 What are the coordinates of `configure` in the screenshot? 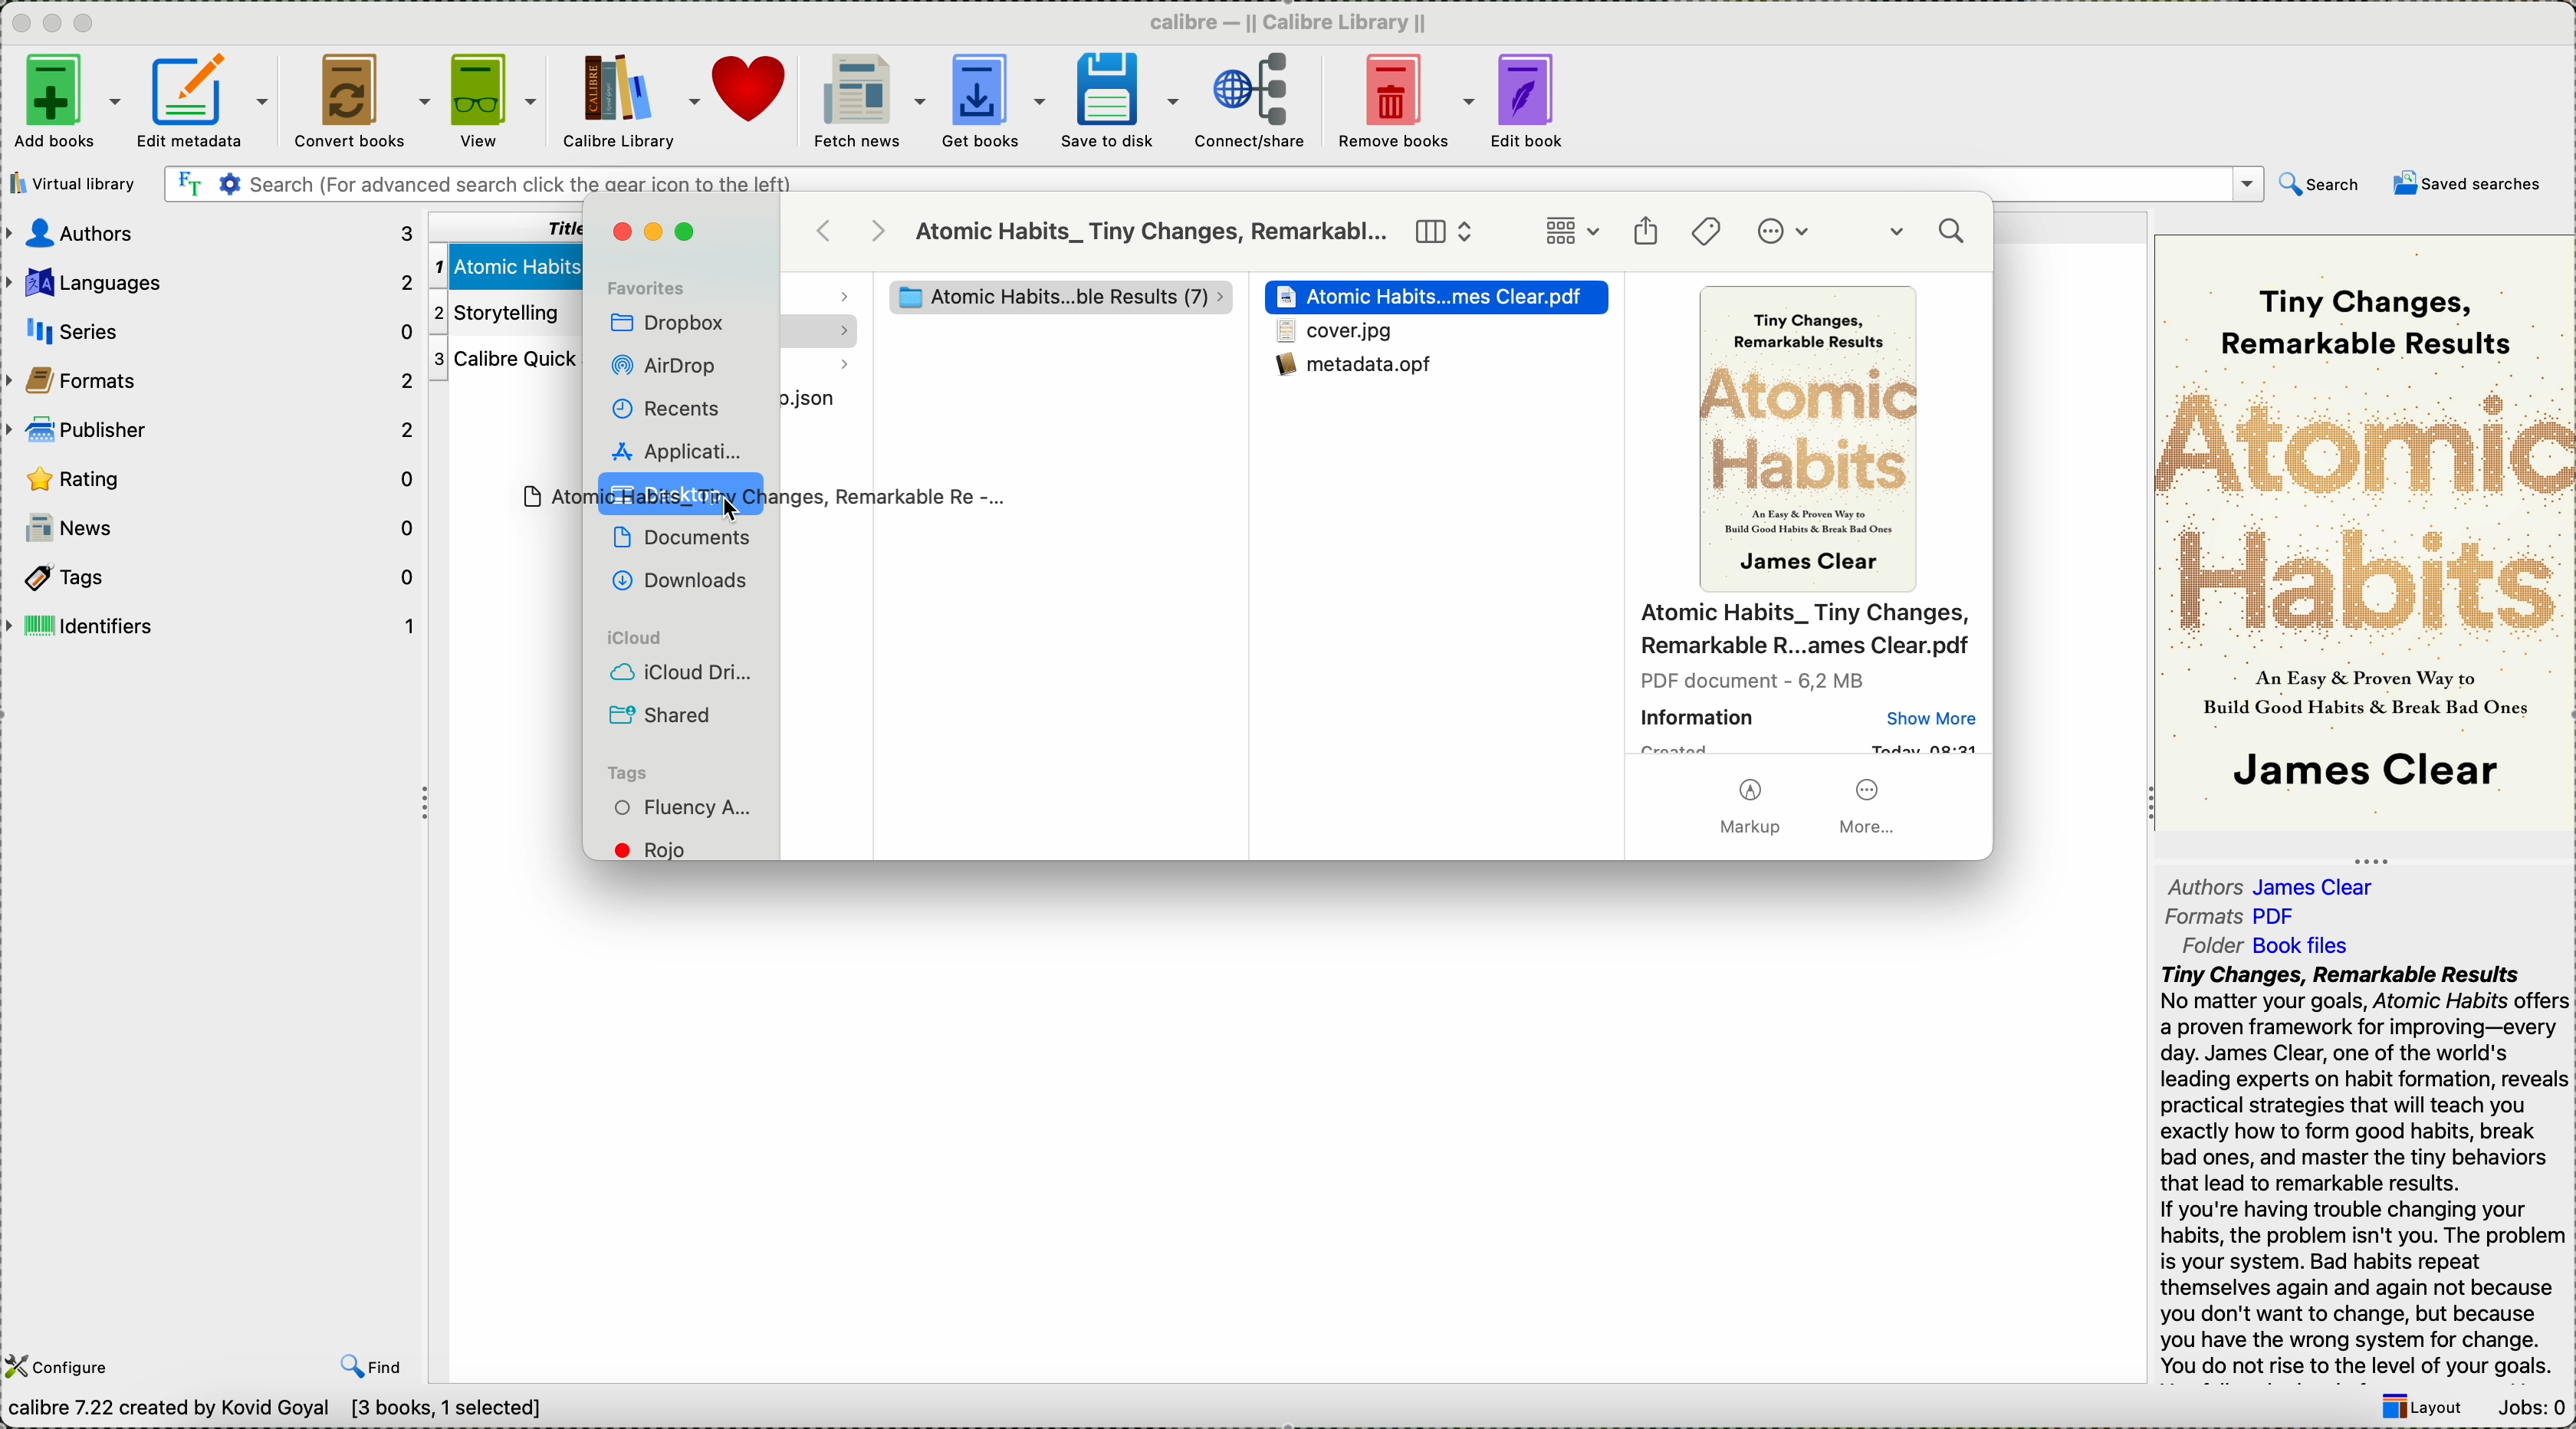 It's located at (63, 1367).